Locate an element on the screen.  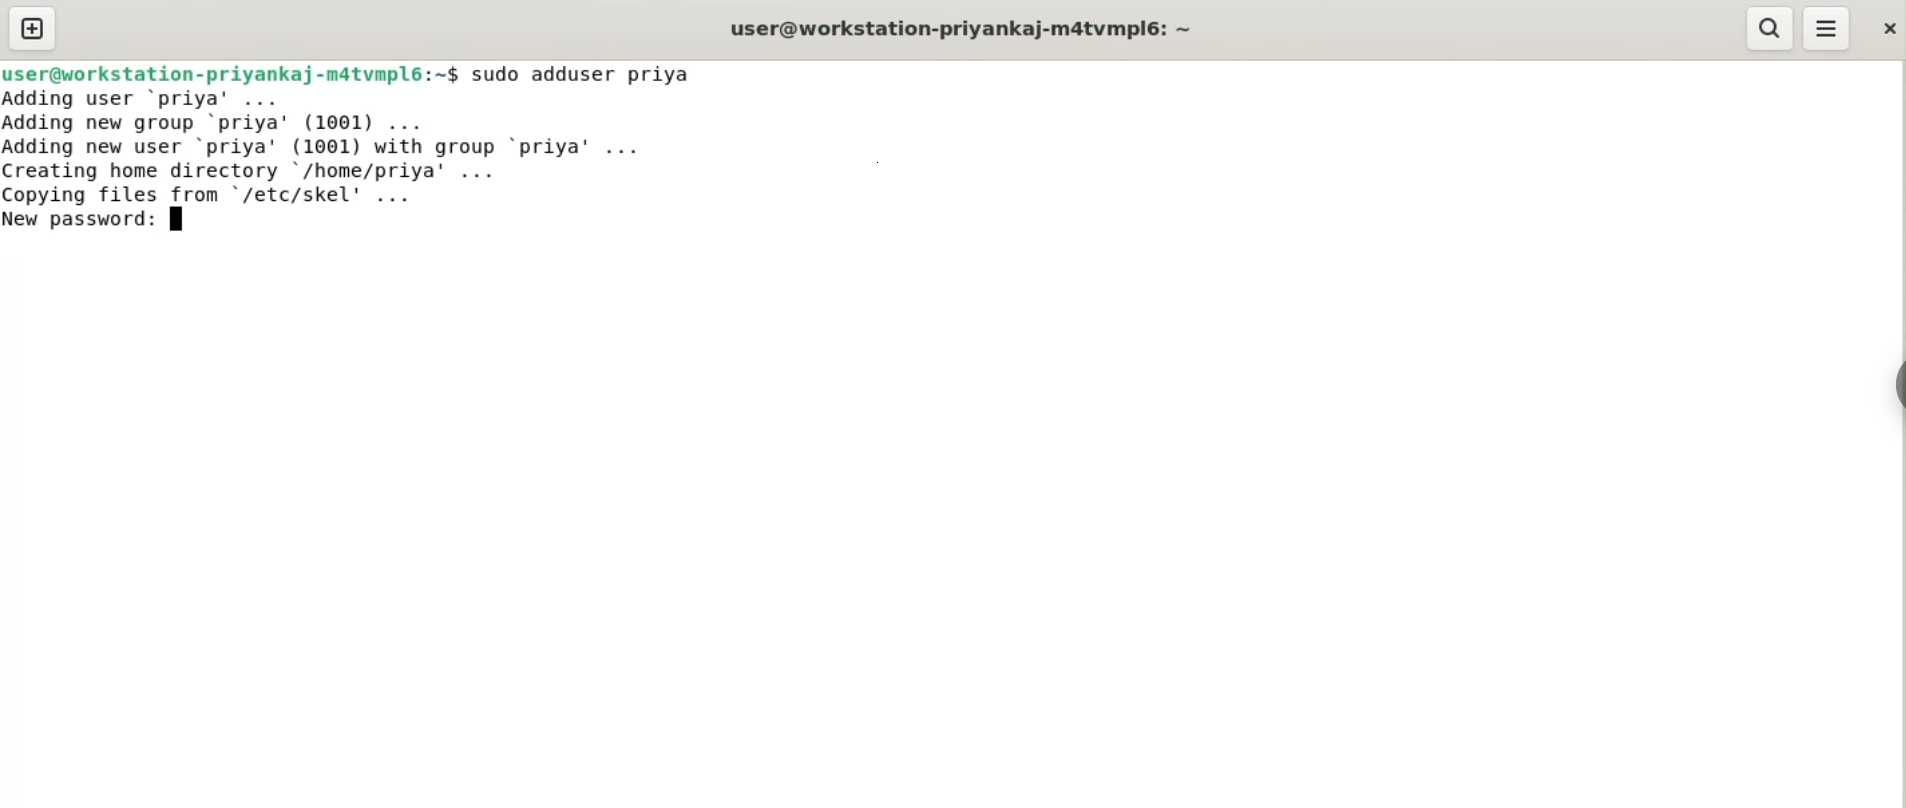
user@workstation-priyankaj-m4tvmpl6:~$ is located at coordinates (230, 71).